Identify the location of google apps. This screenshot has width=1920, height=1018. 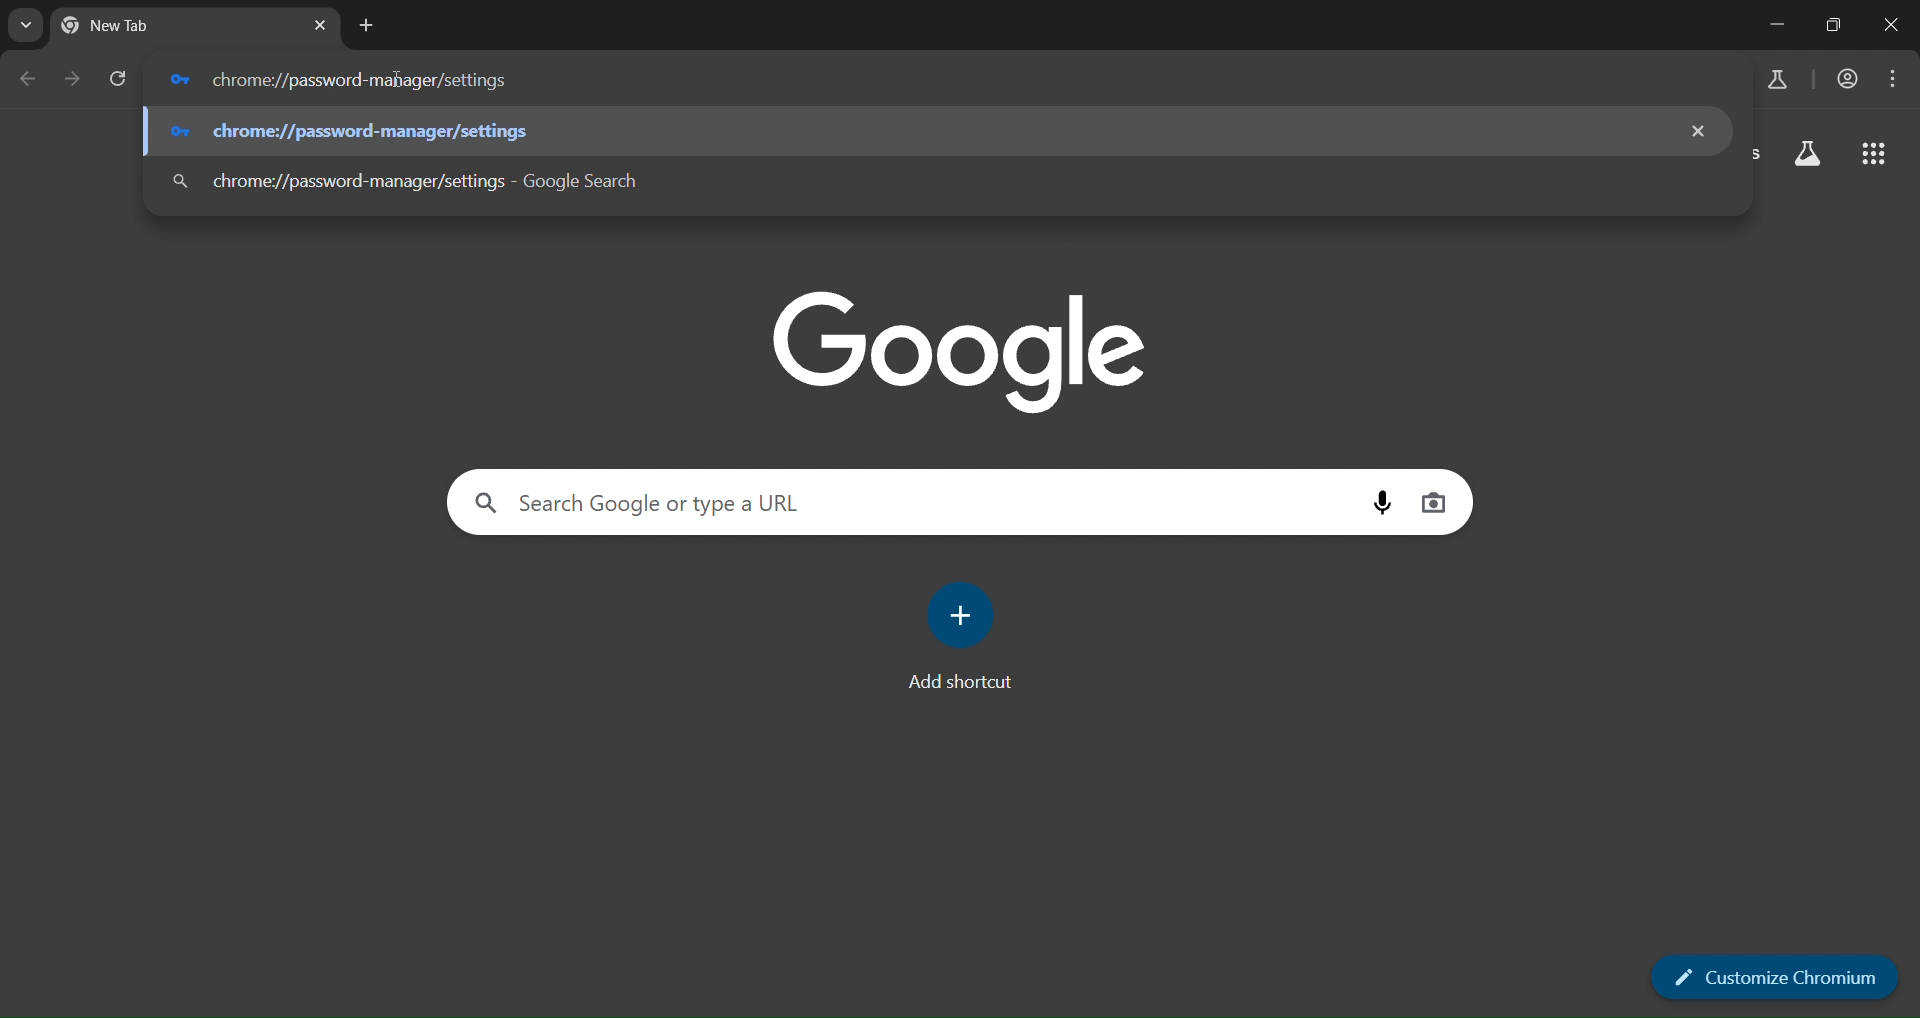
(1810, 156).